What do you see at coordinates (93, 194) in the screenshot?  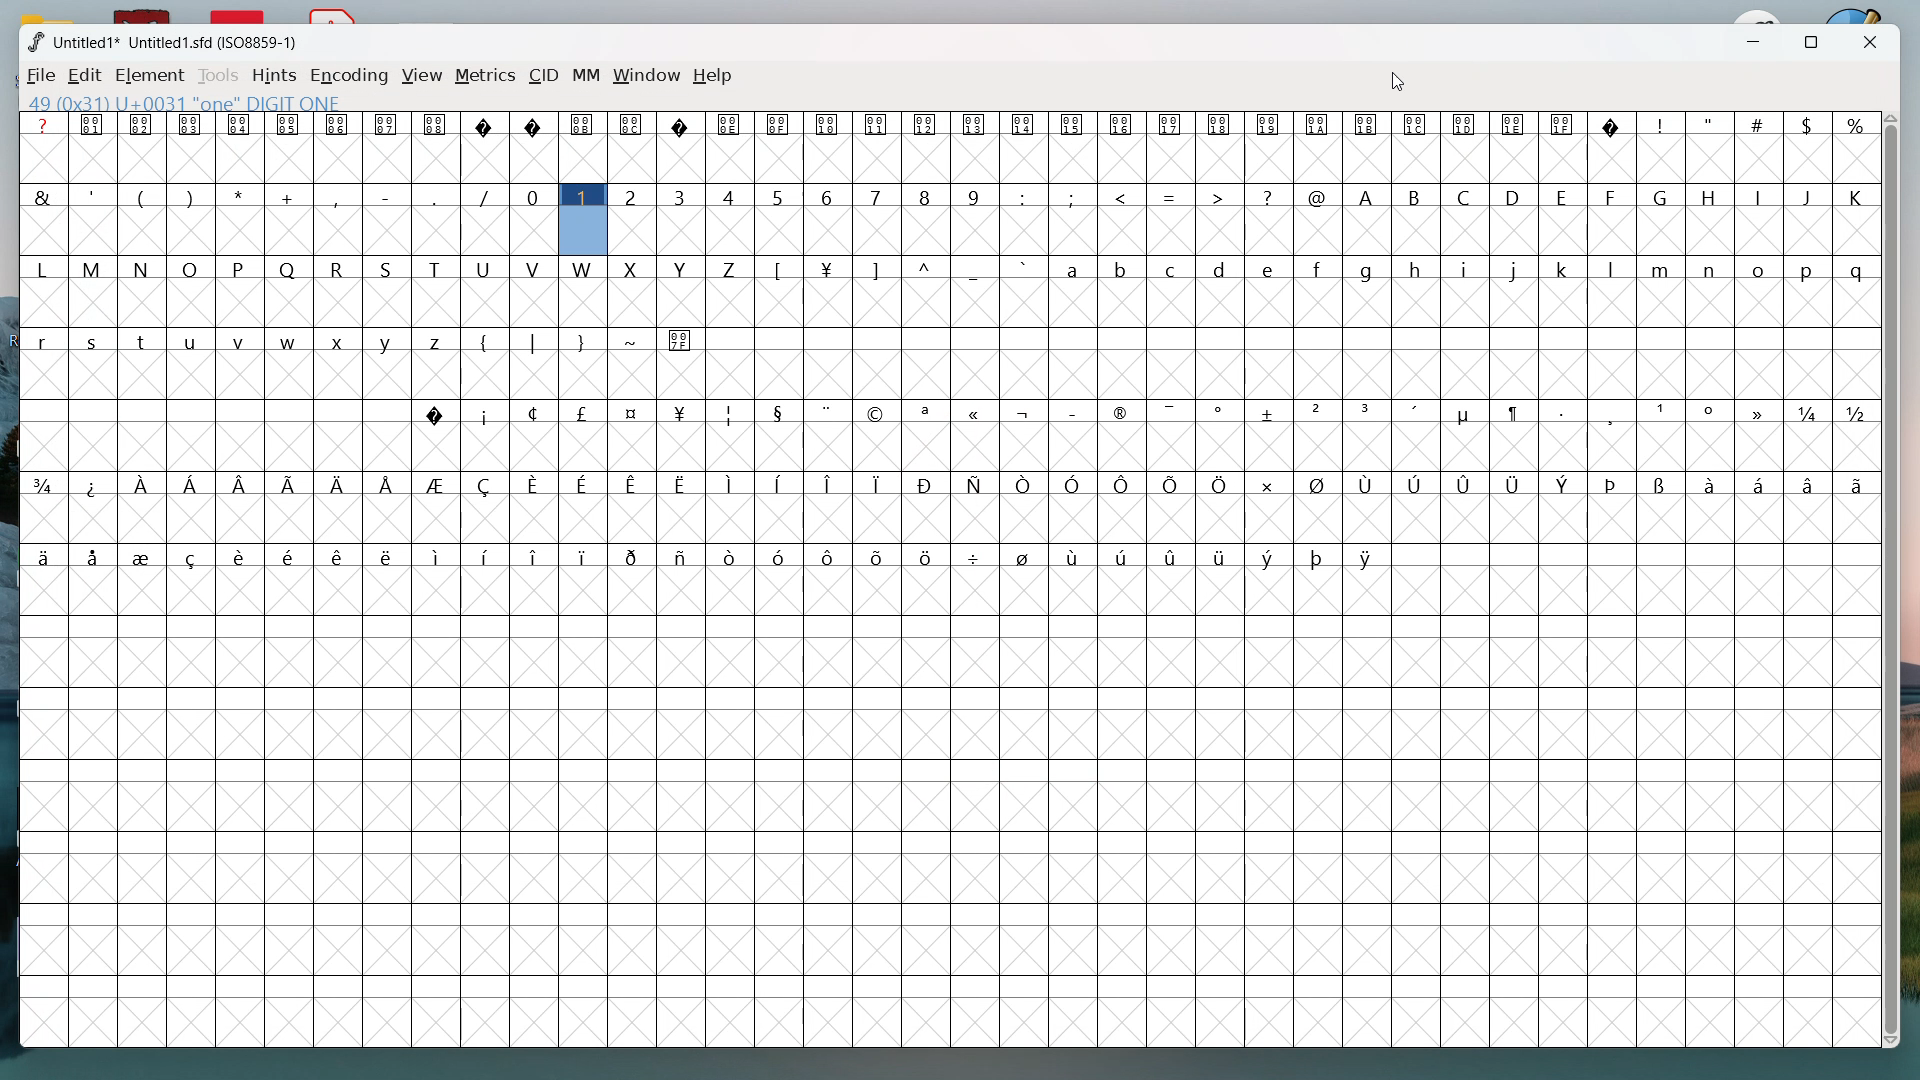 I see `'` at bounding box center [93, 194].